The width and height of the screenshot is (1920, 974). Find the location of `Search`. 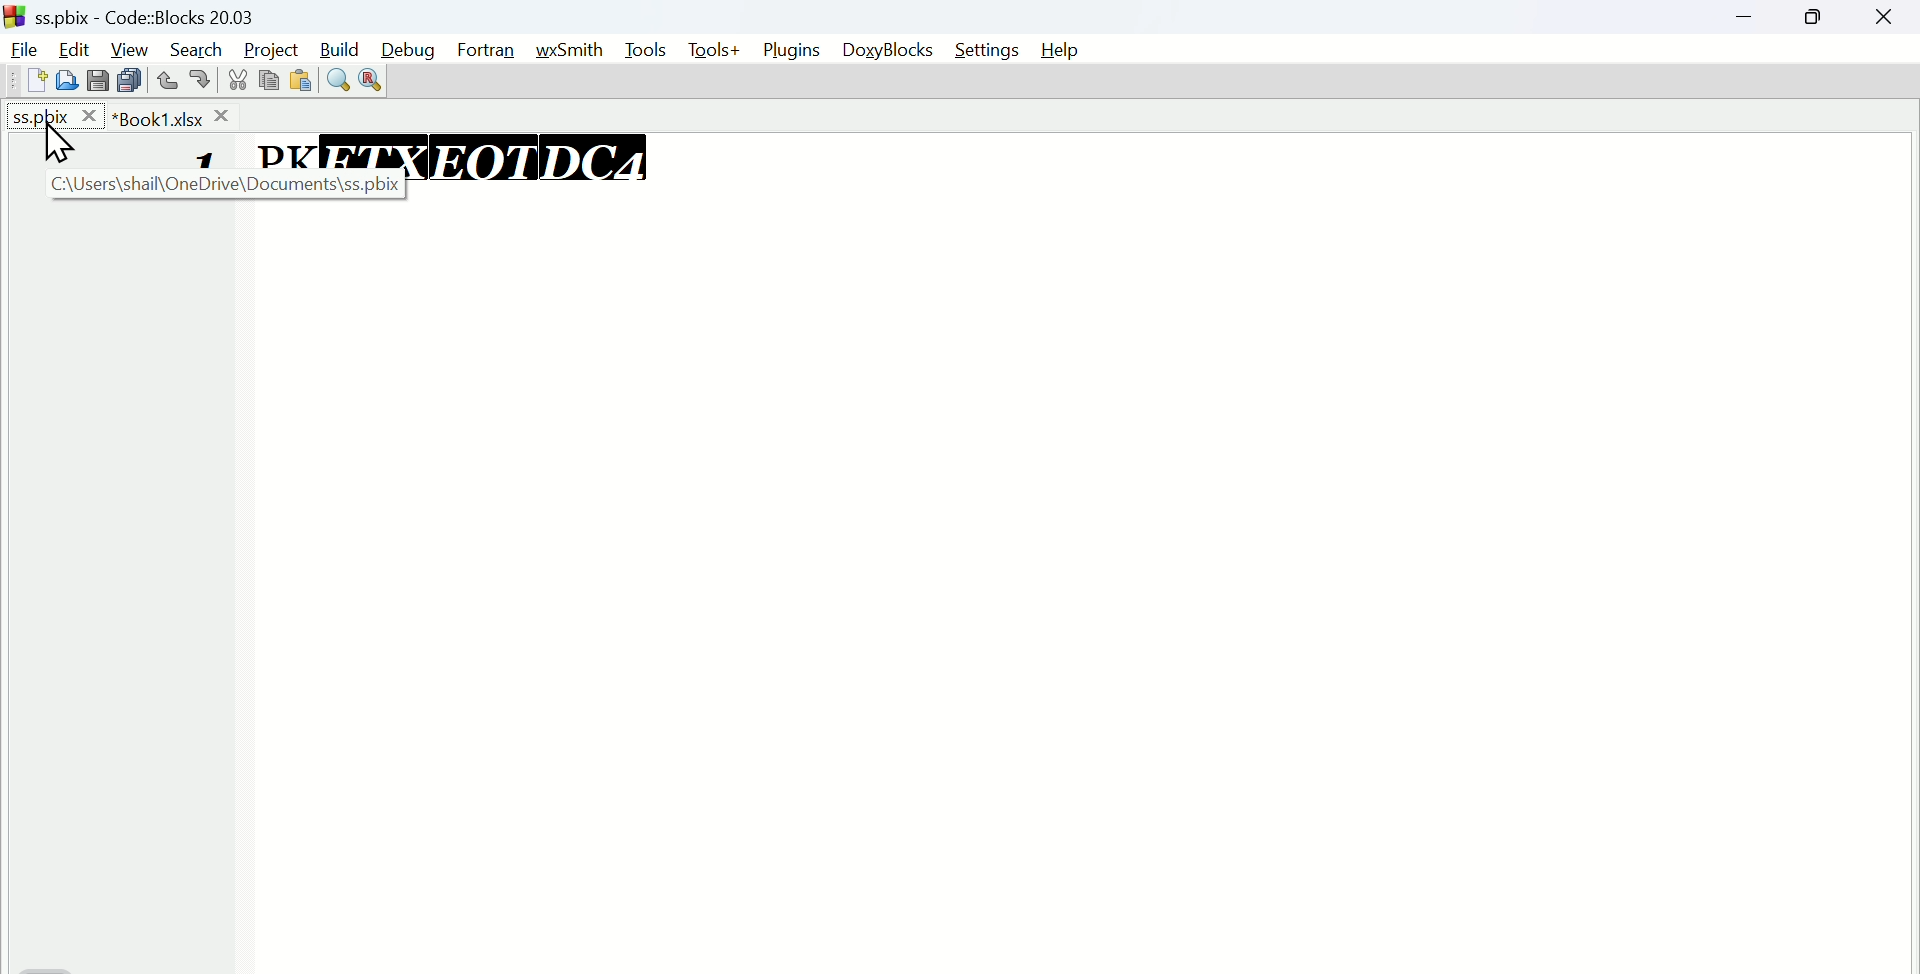

Search is located at coordinates (196, 47).